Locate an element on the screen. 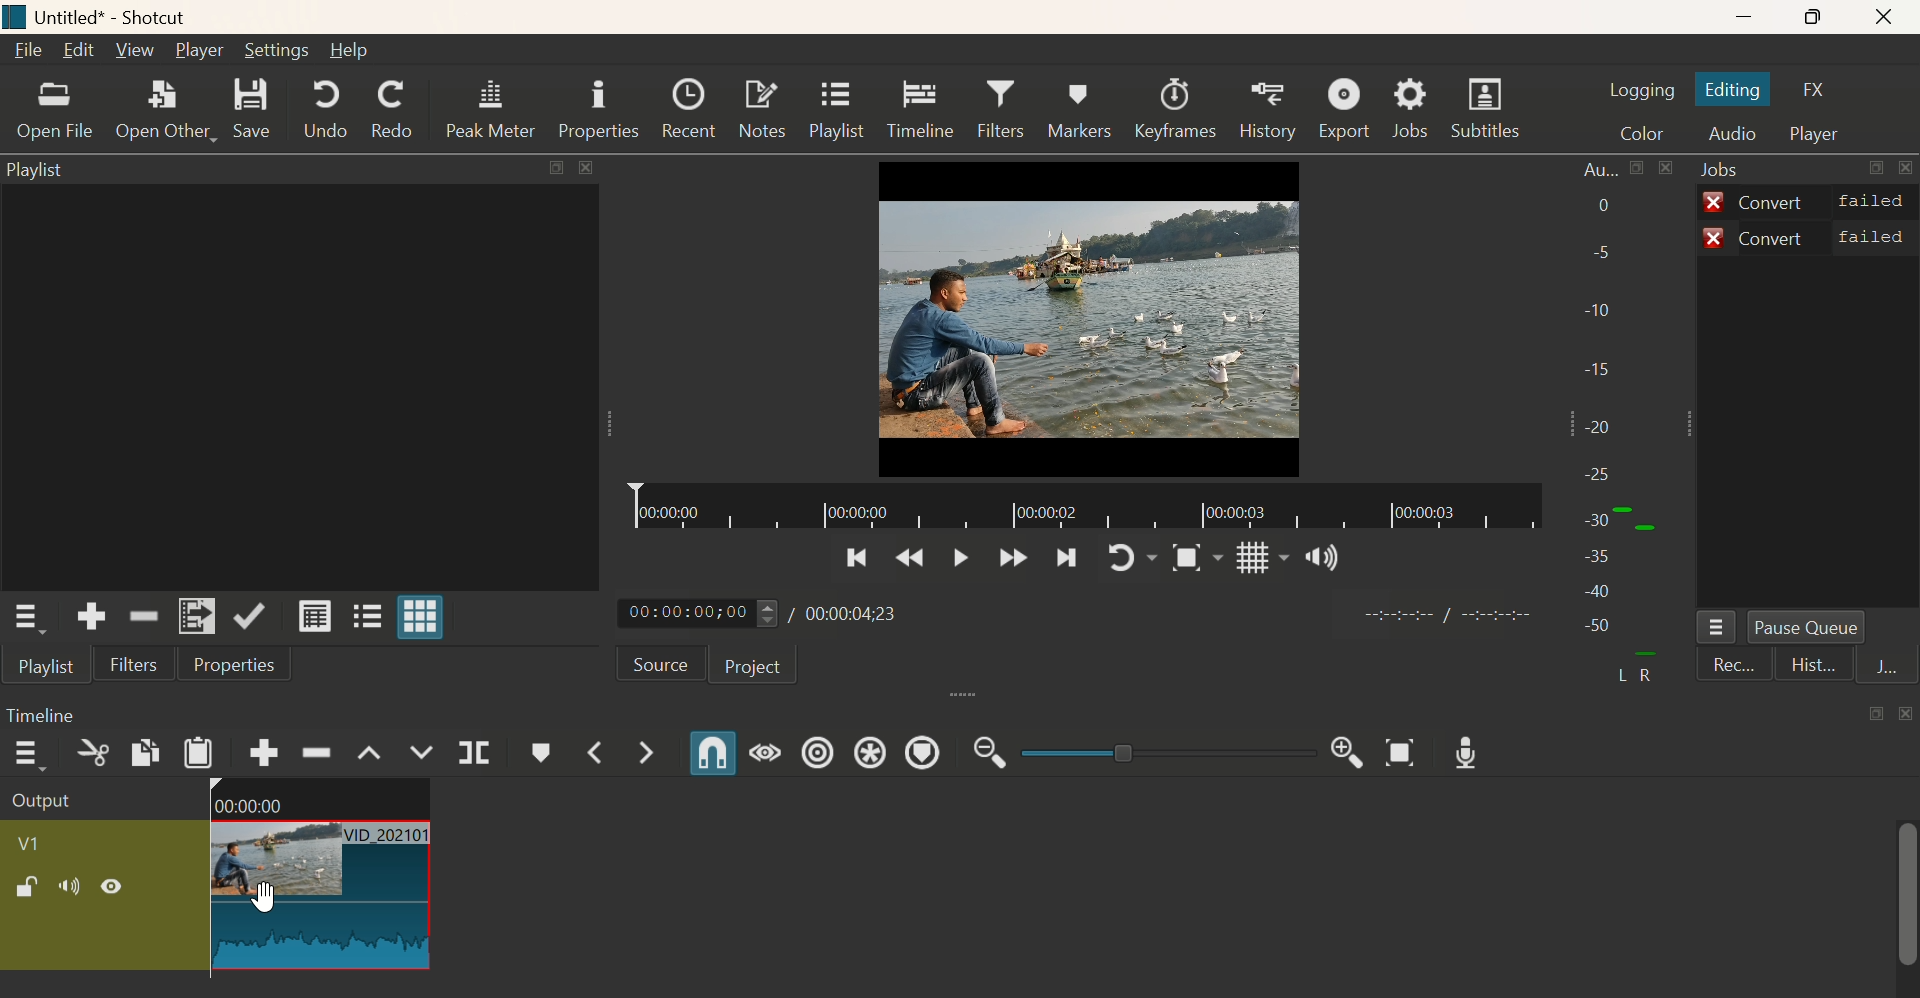 The width and height of the screenshot is (1920, 998). View as grid is located at coordinates (427, 616).